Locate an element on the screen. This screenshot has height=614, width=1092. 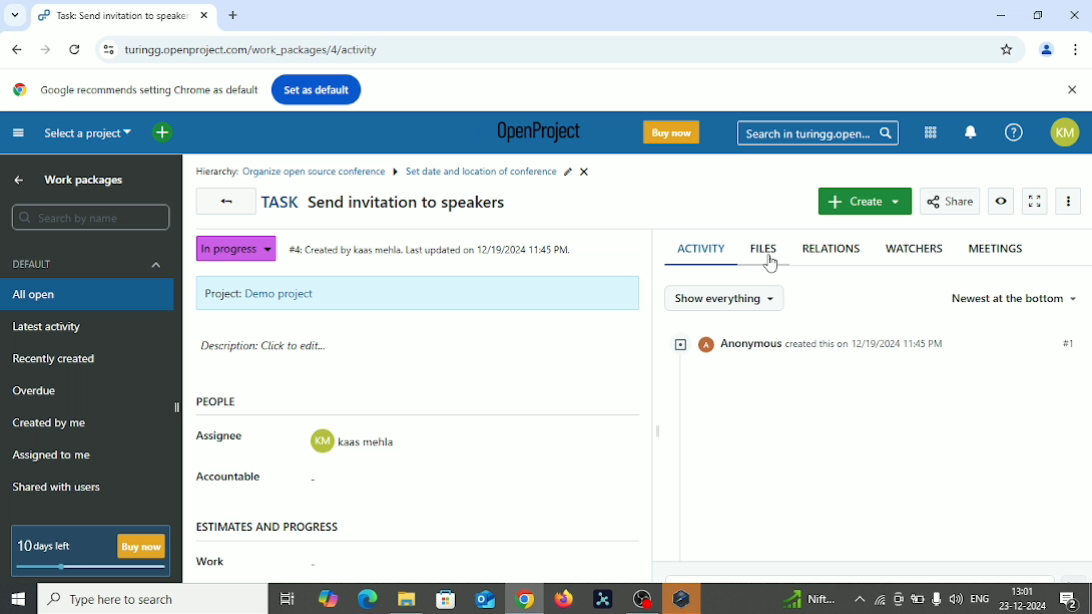
Account is located at coordinates (1069, 132).